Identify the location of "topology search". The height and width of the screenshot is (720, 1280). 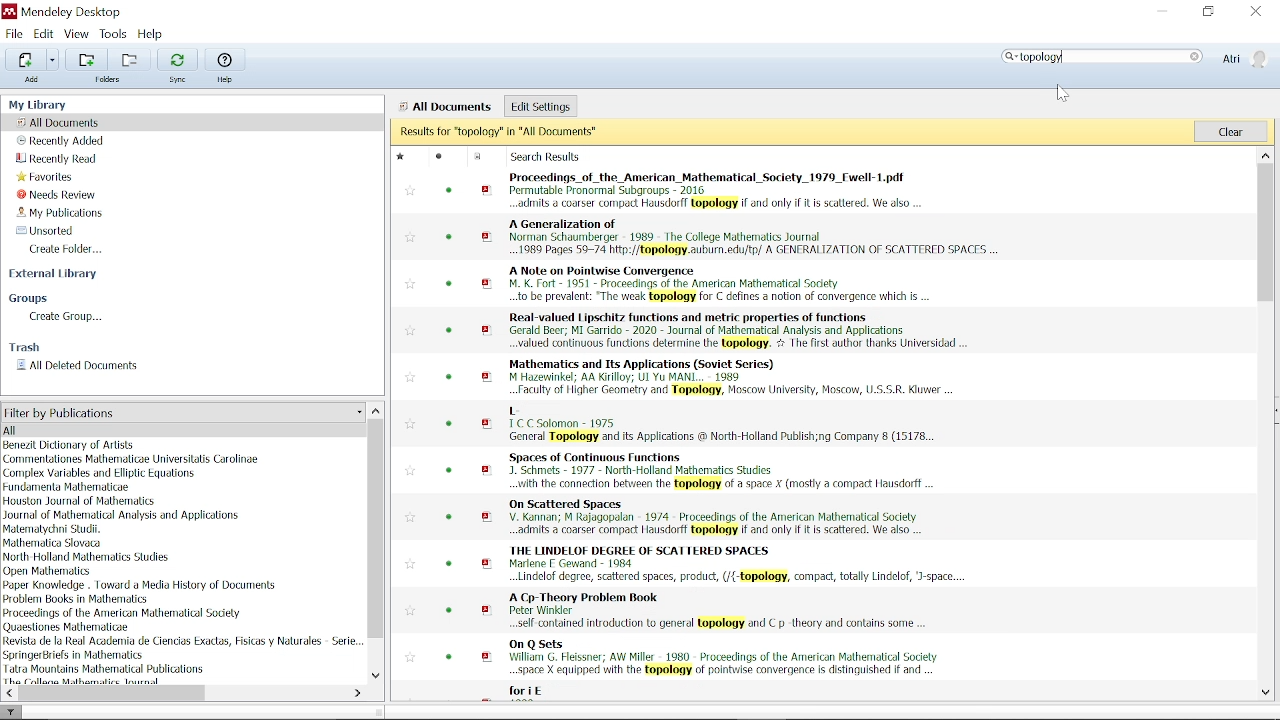
(1106, 57).